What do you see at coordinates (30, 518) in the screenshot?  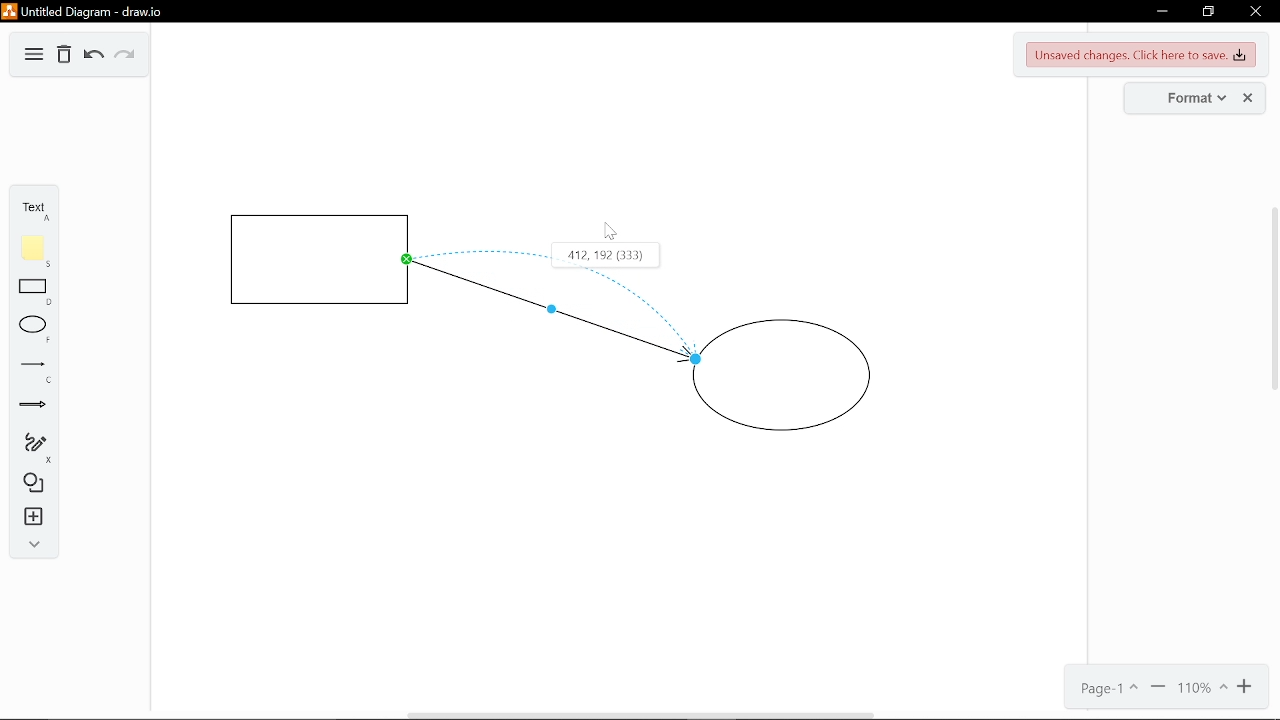 I see `Instert` at bounding box center [30, 518].